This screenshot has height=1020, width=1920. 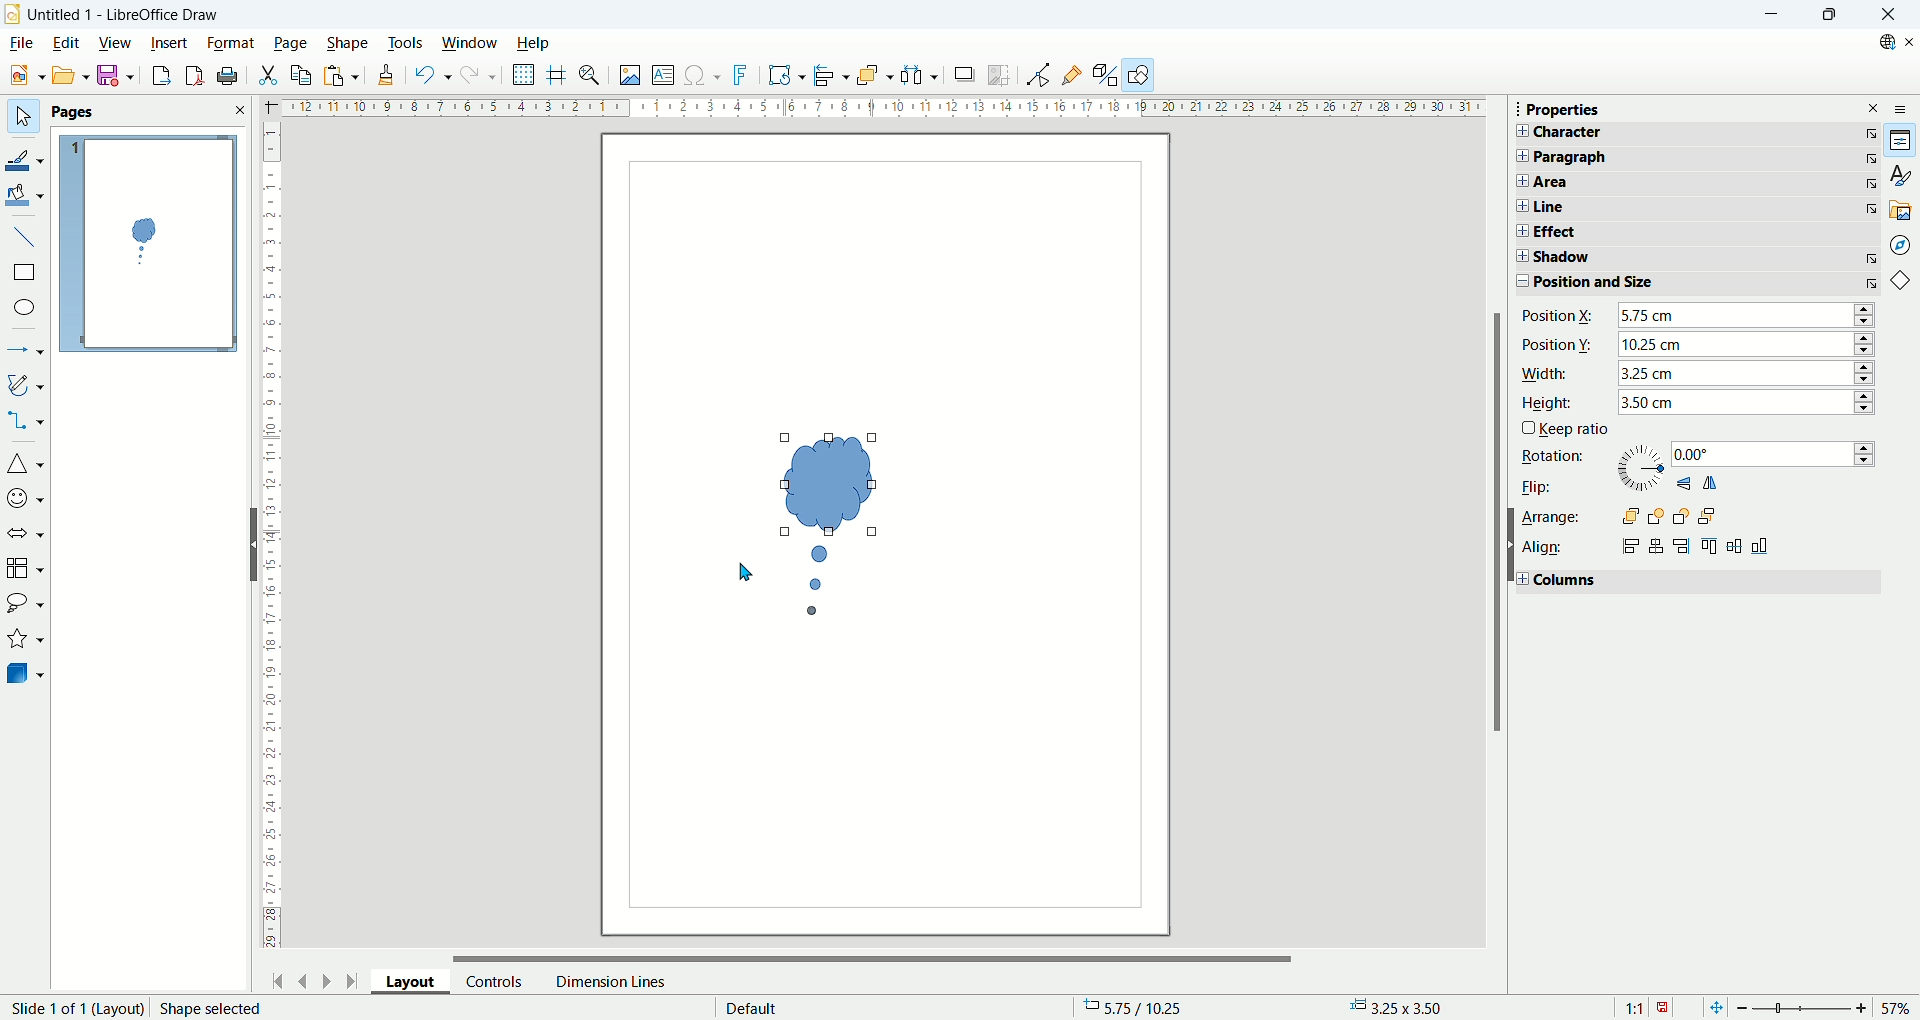 What do you see at coordinates (743, 76) in the screenshot?
I see `fontwork text` at bounding box center [743, 76].